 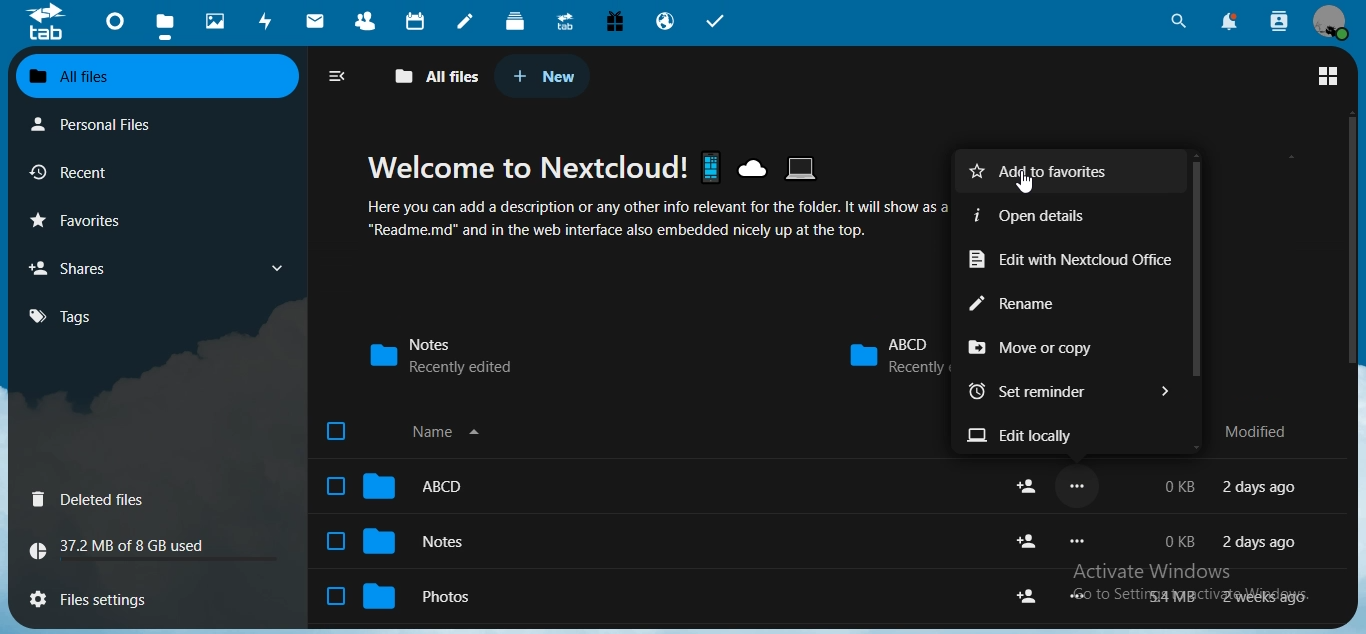 What do you see at coordinates (1019, 432) in the screenshot?
I see `edit locally` at bounding box center [1019, 432].